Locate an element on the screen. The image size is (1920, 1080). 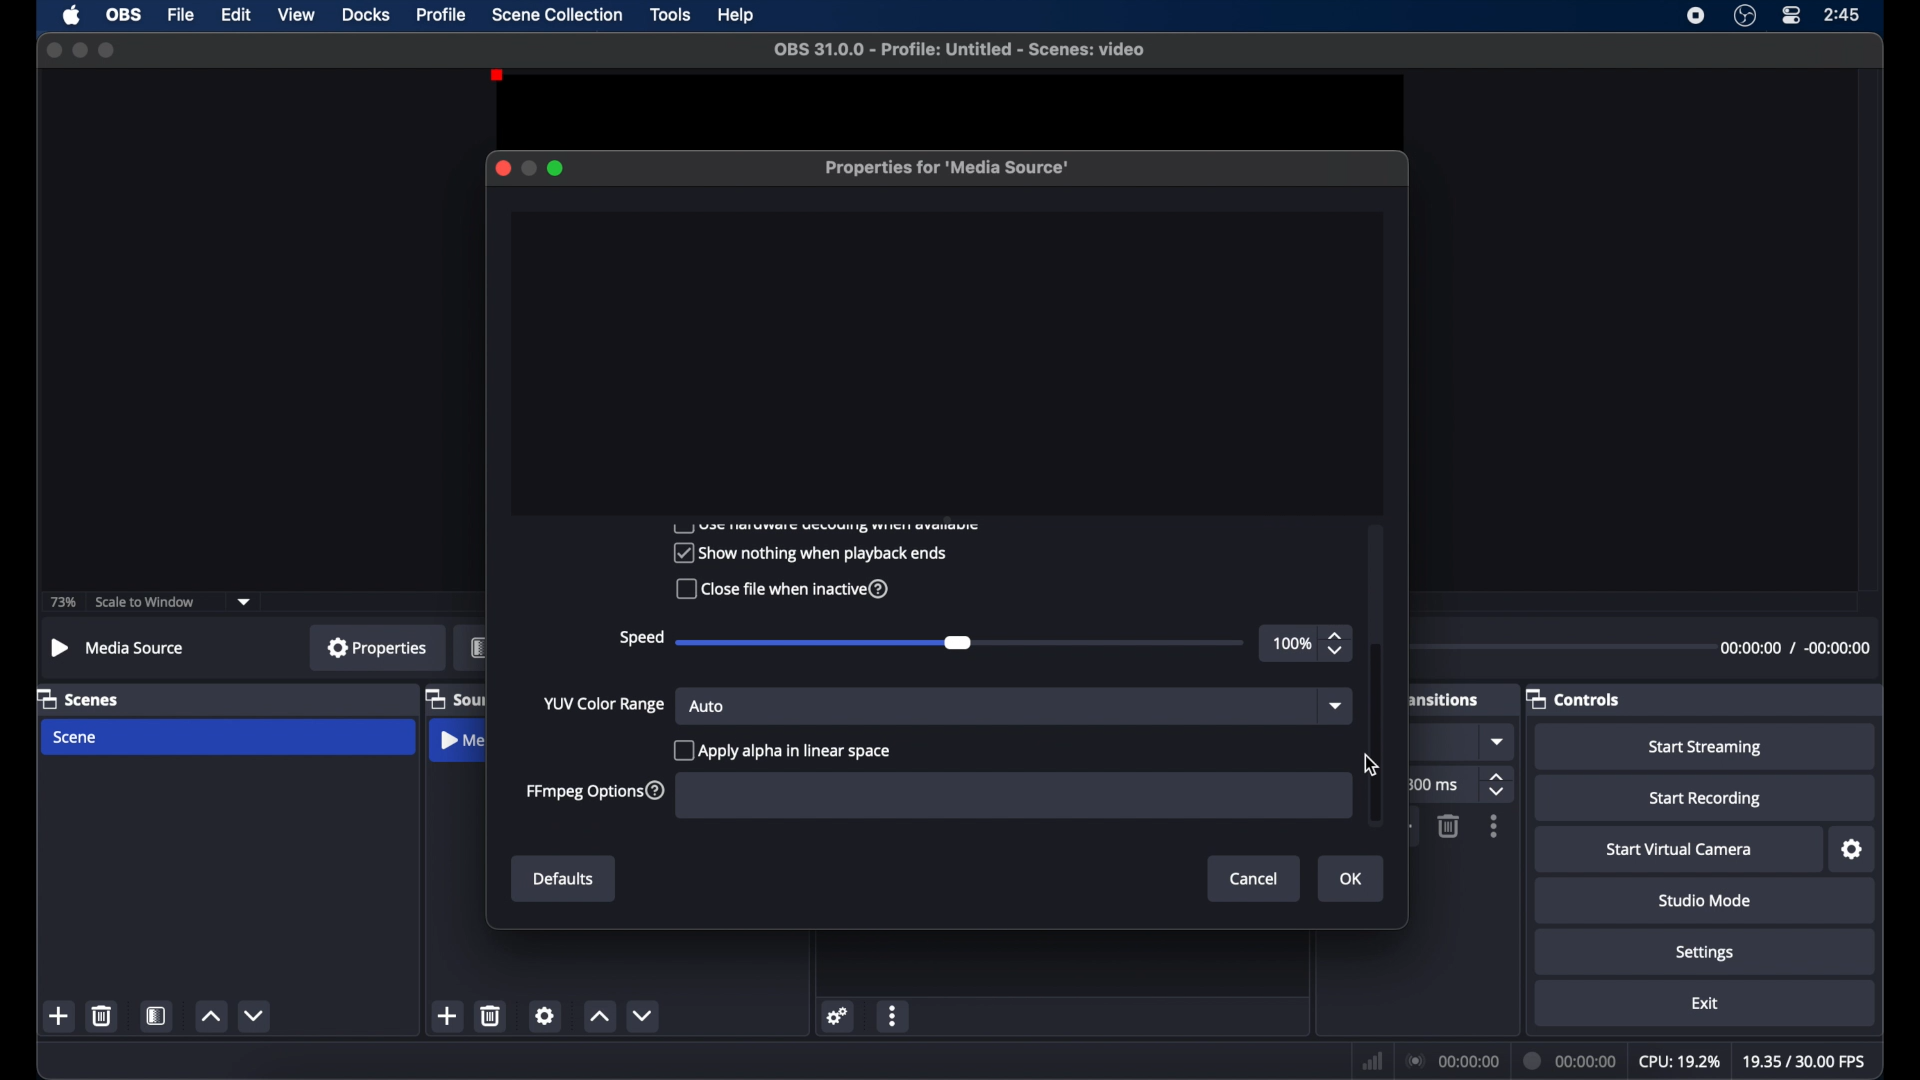
delete is located at coordinates (1447, 826).